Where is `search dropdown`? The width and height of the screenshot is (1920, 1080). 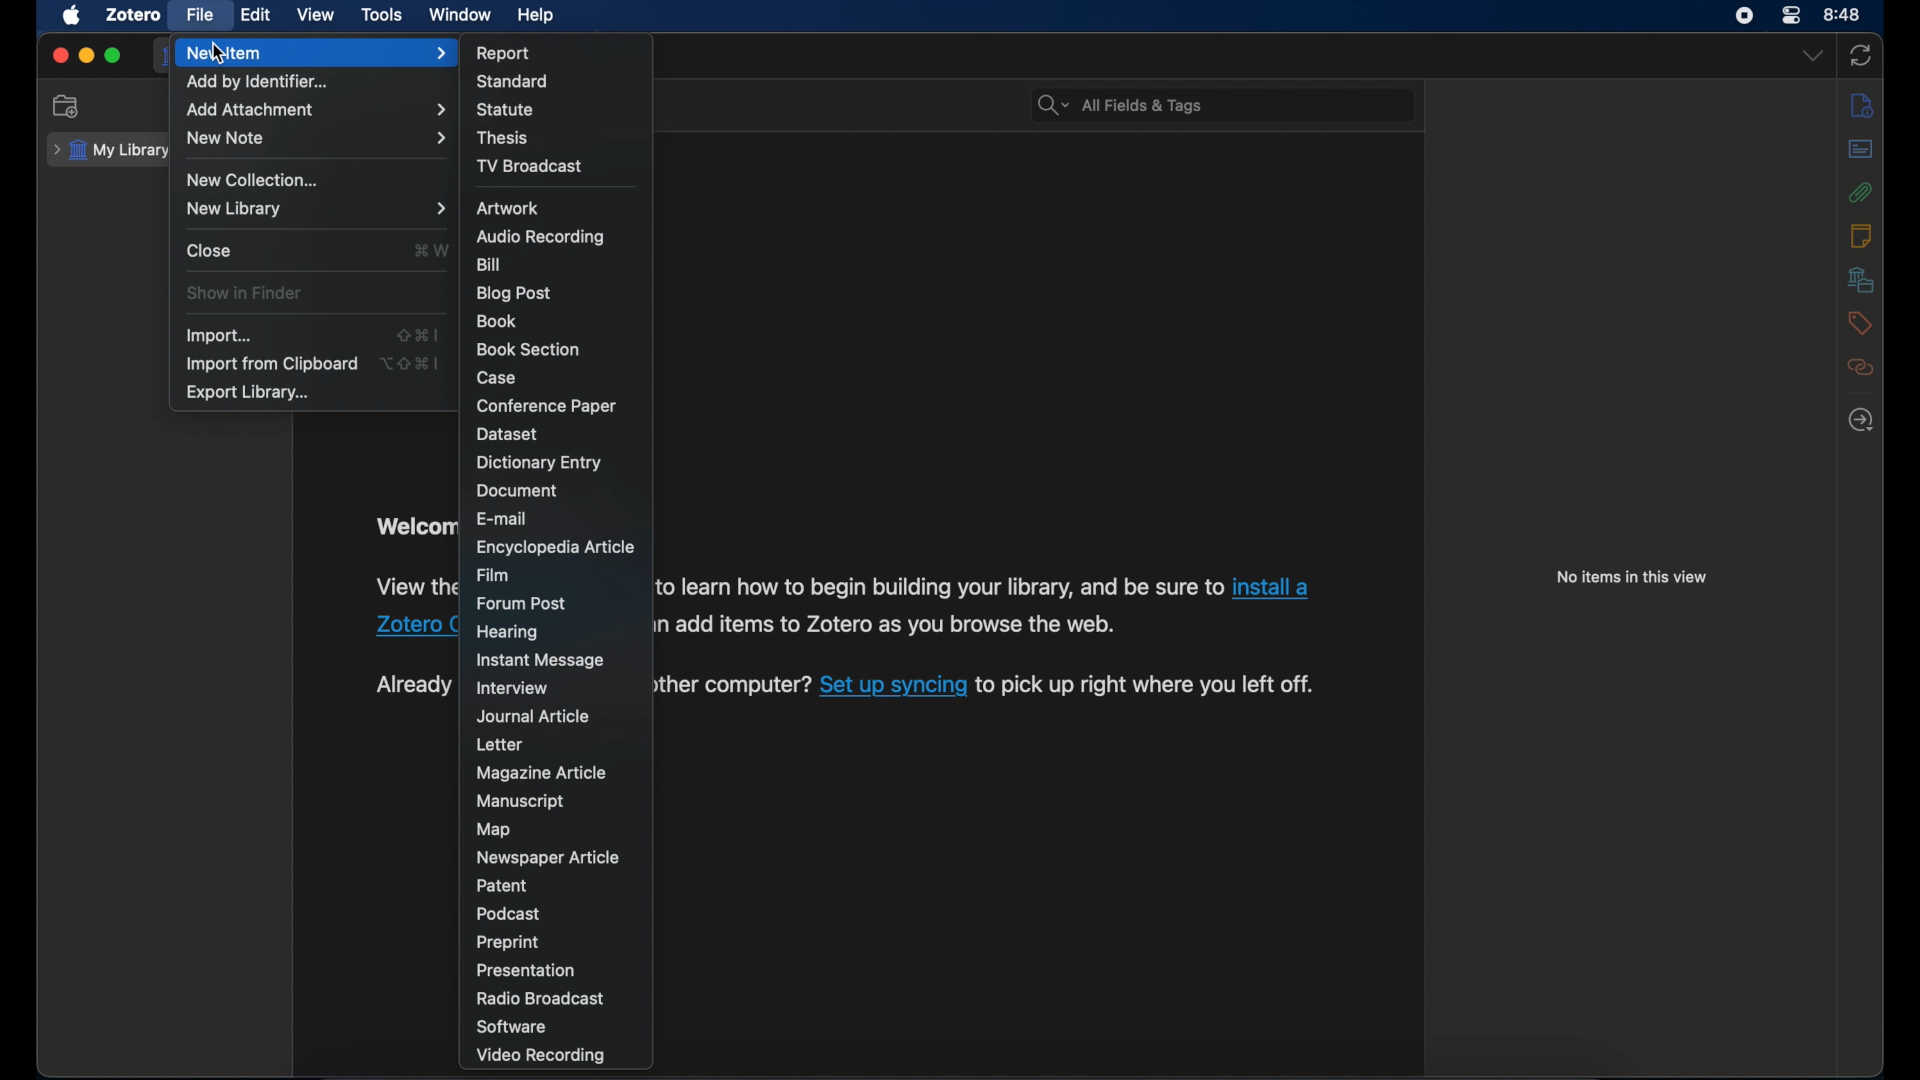 search dropdown is located at coordinates (1052, 106).